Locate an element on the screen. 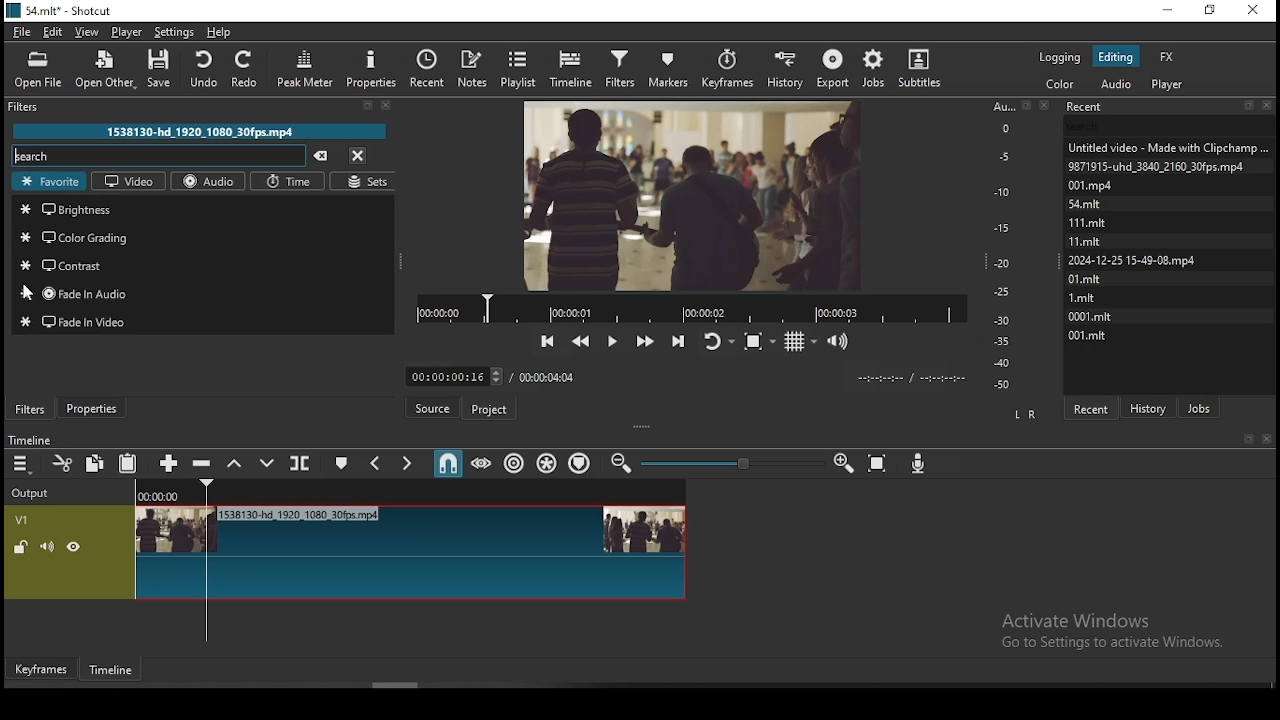 The image size is (1280, 720). Untitled video - Made with Clipchamp . is located at coordinates (1167, 146).